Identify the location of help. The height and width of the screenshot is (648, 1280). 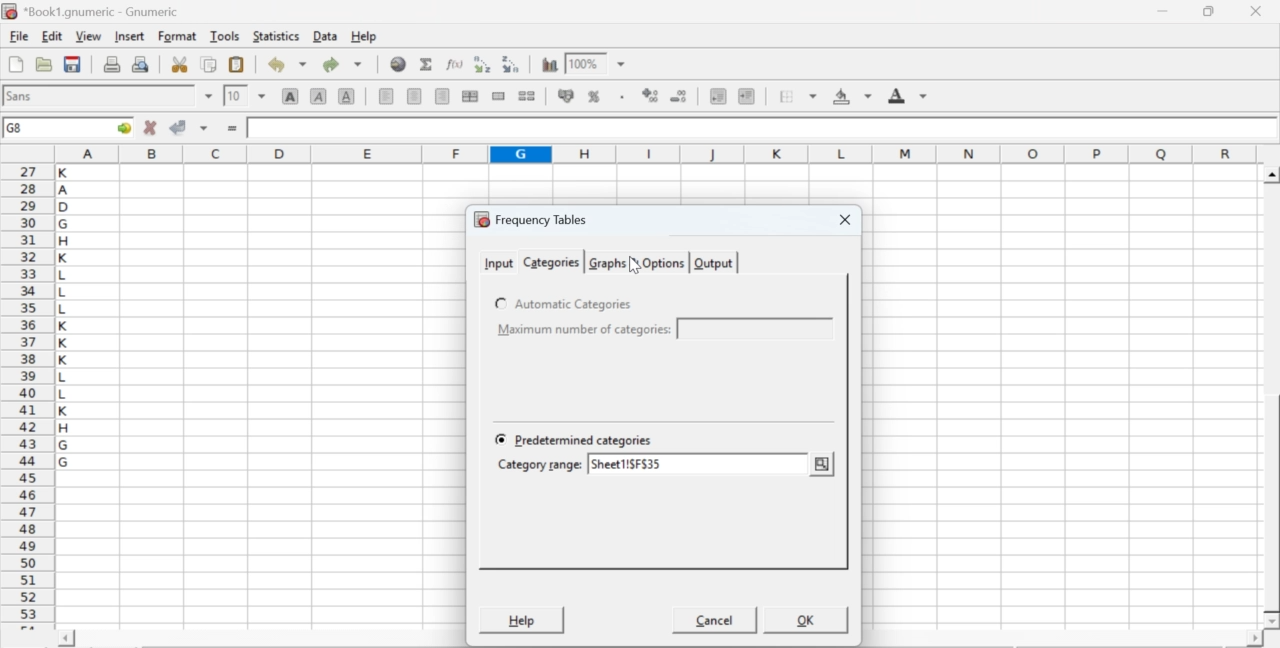
(366, 37).